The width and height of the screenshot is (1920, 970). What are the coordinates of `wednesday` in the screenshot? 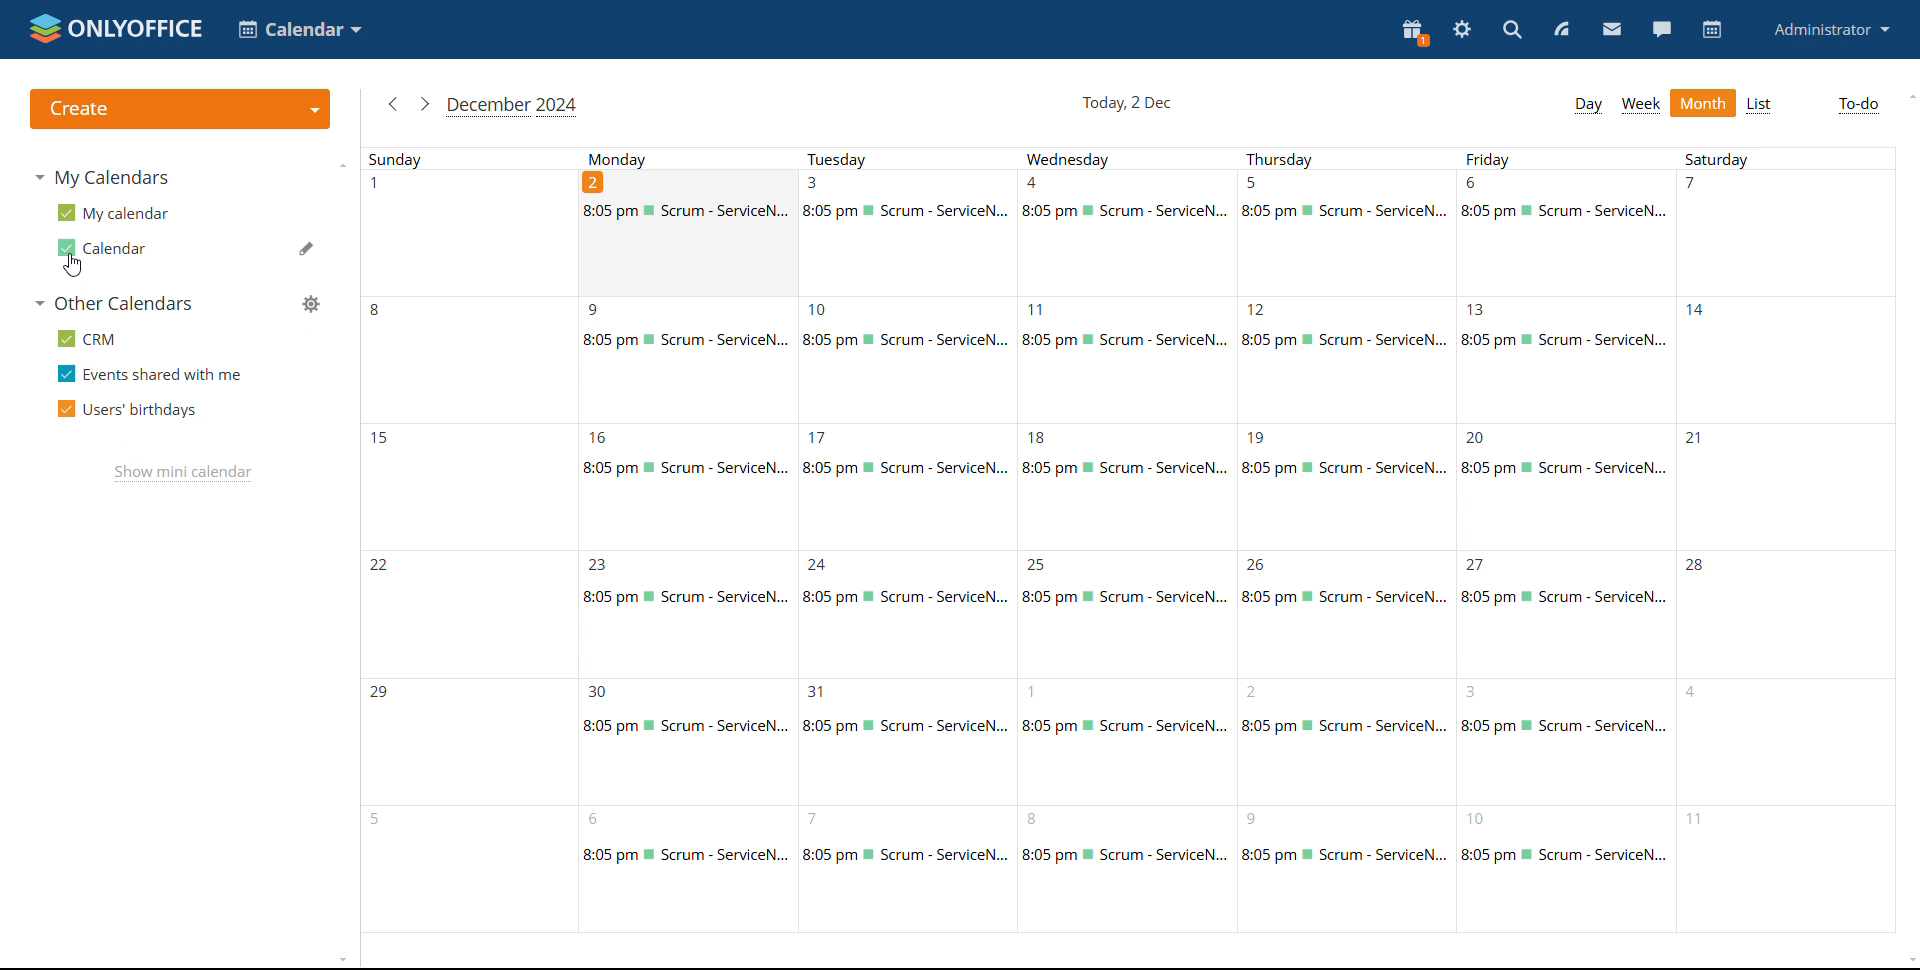 It's located at (1131, 160).